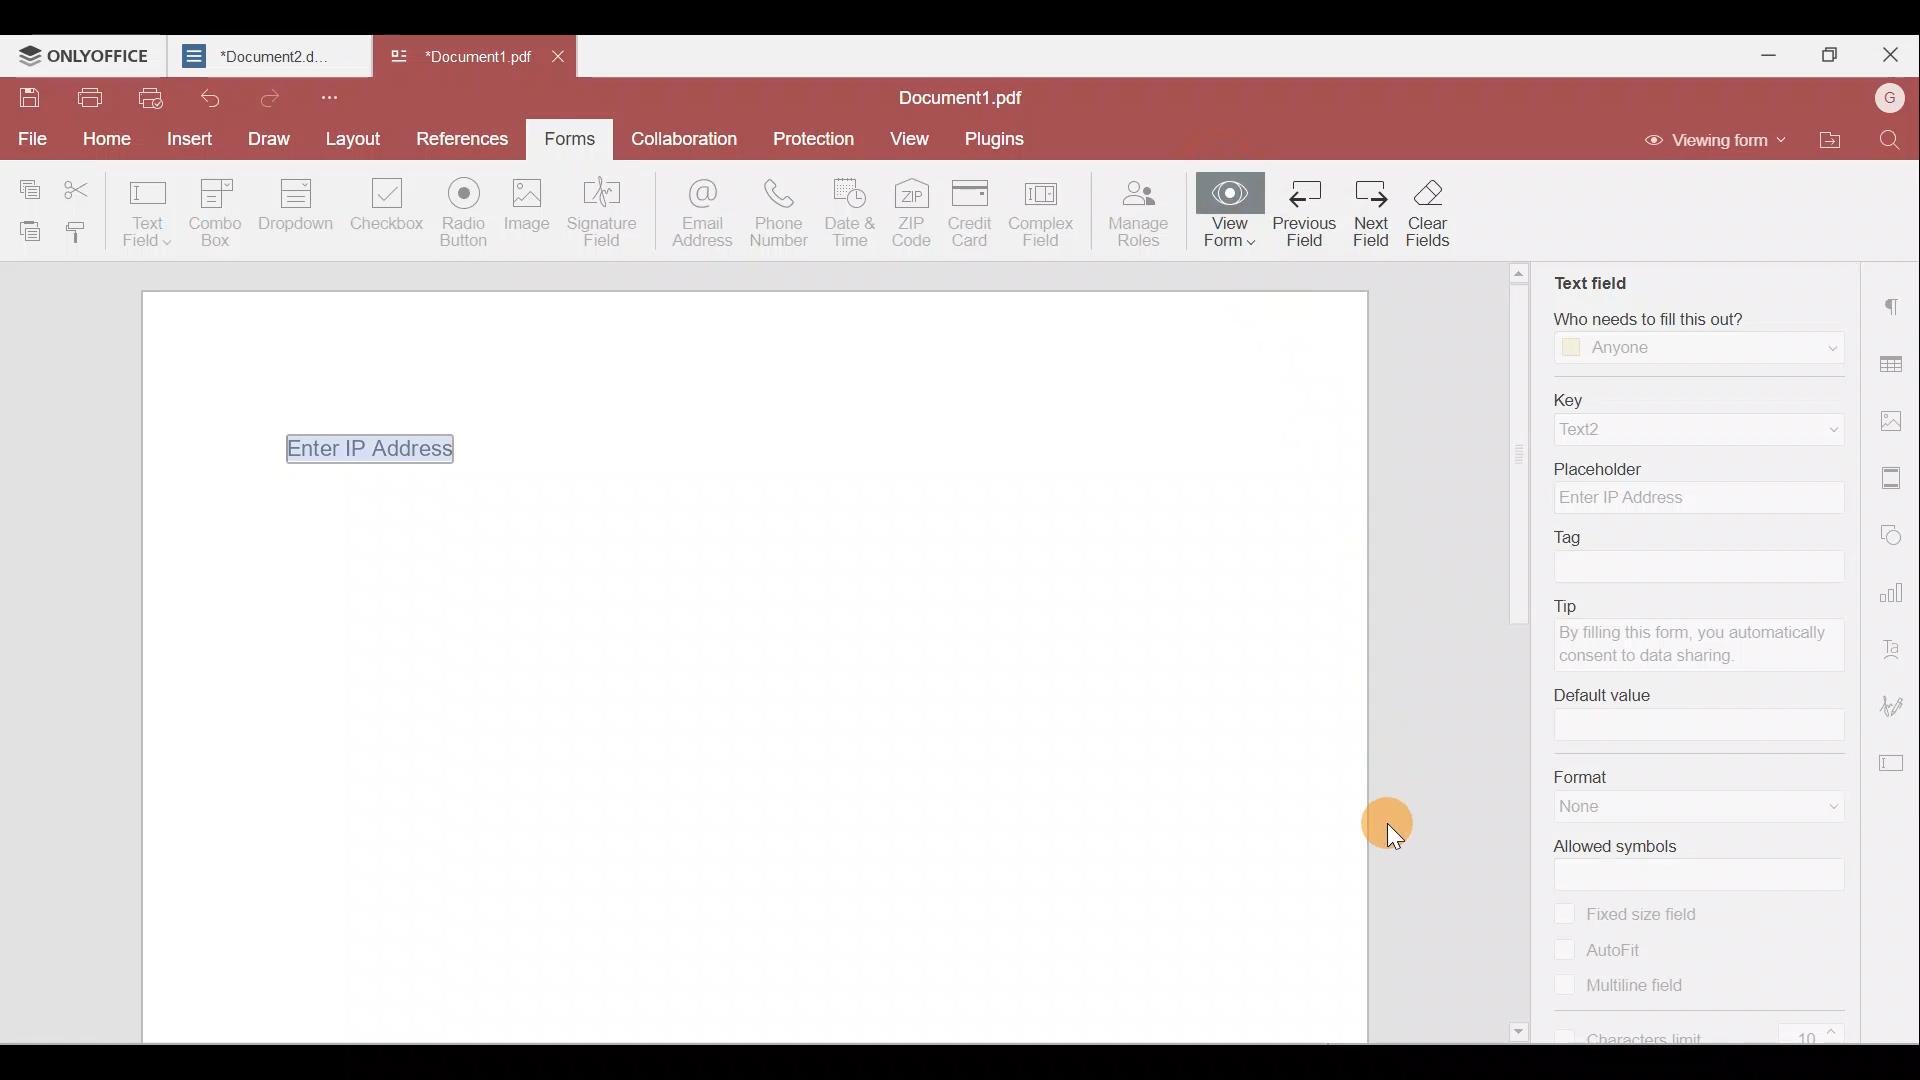  What do you see at coordinates (1896, 536) in the screenshot?
I see `Shapes settings` at bounding box center [1896, 536].